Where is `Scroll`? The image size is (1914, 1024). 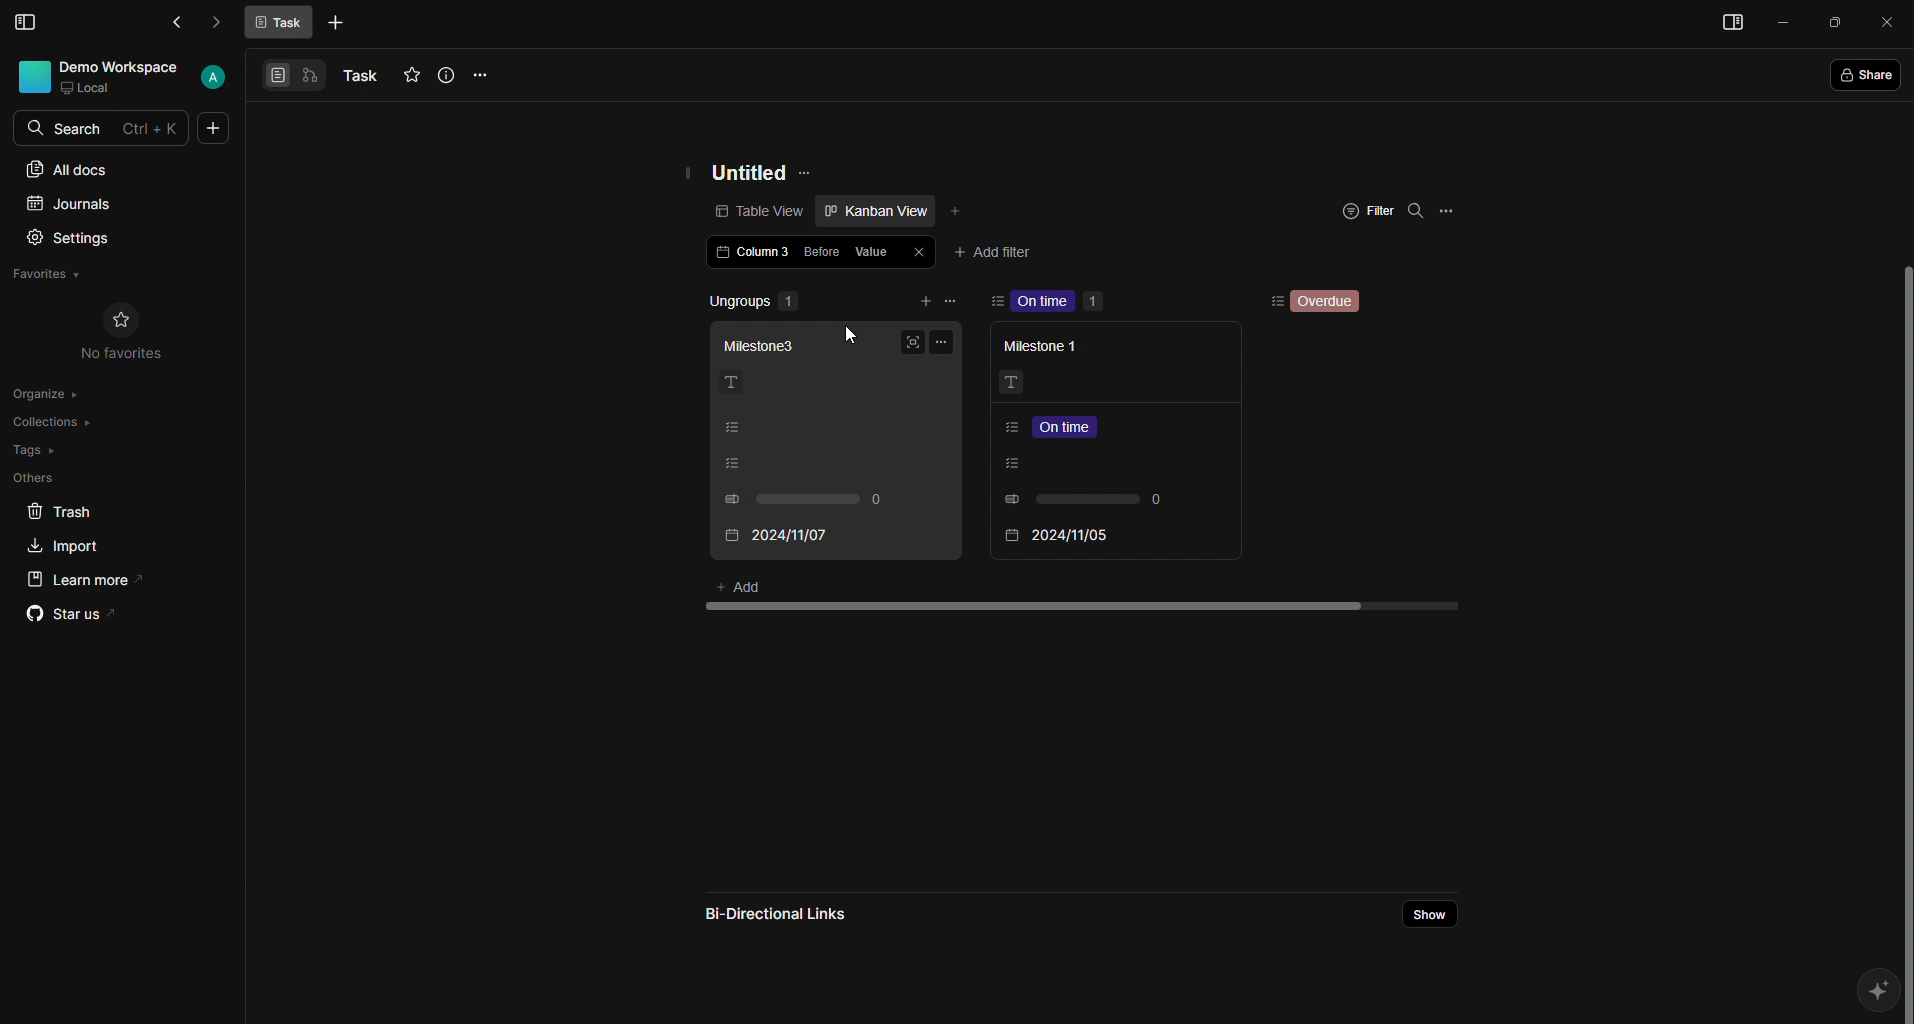 Scroll is located at coordinates (1901, 538).